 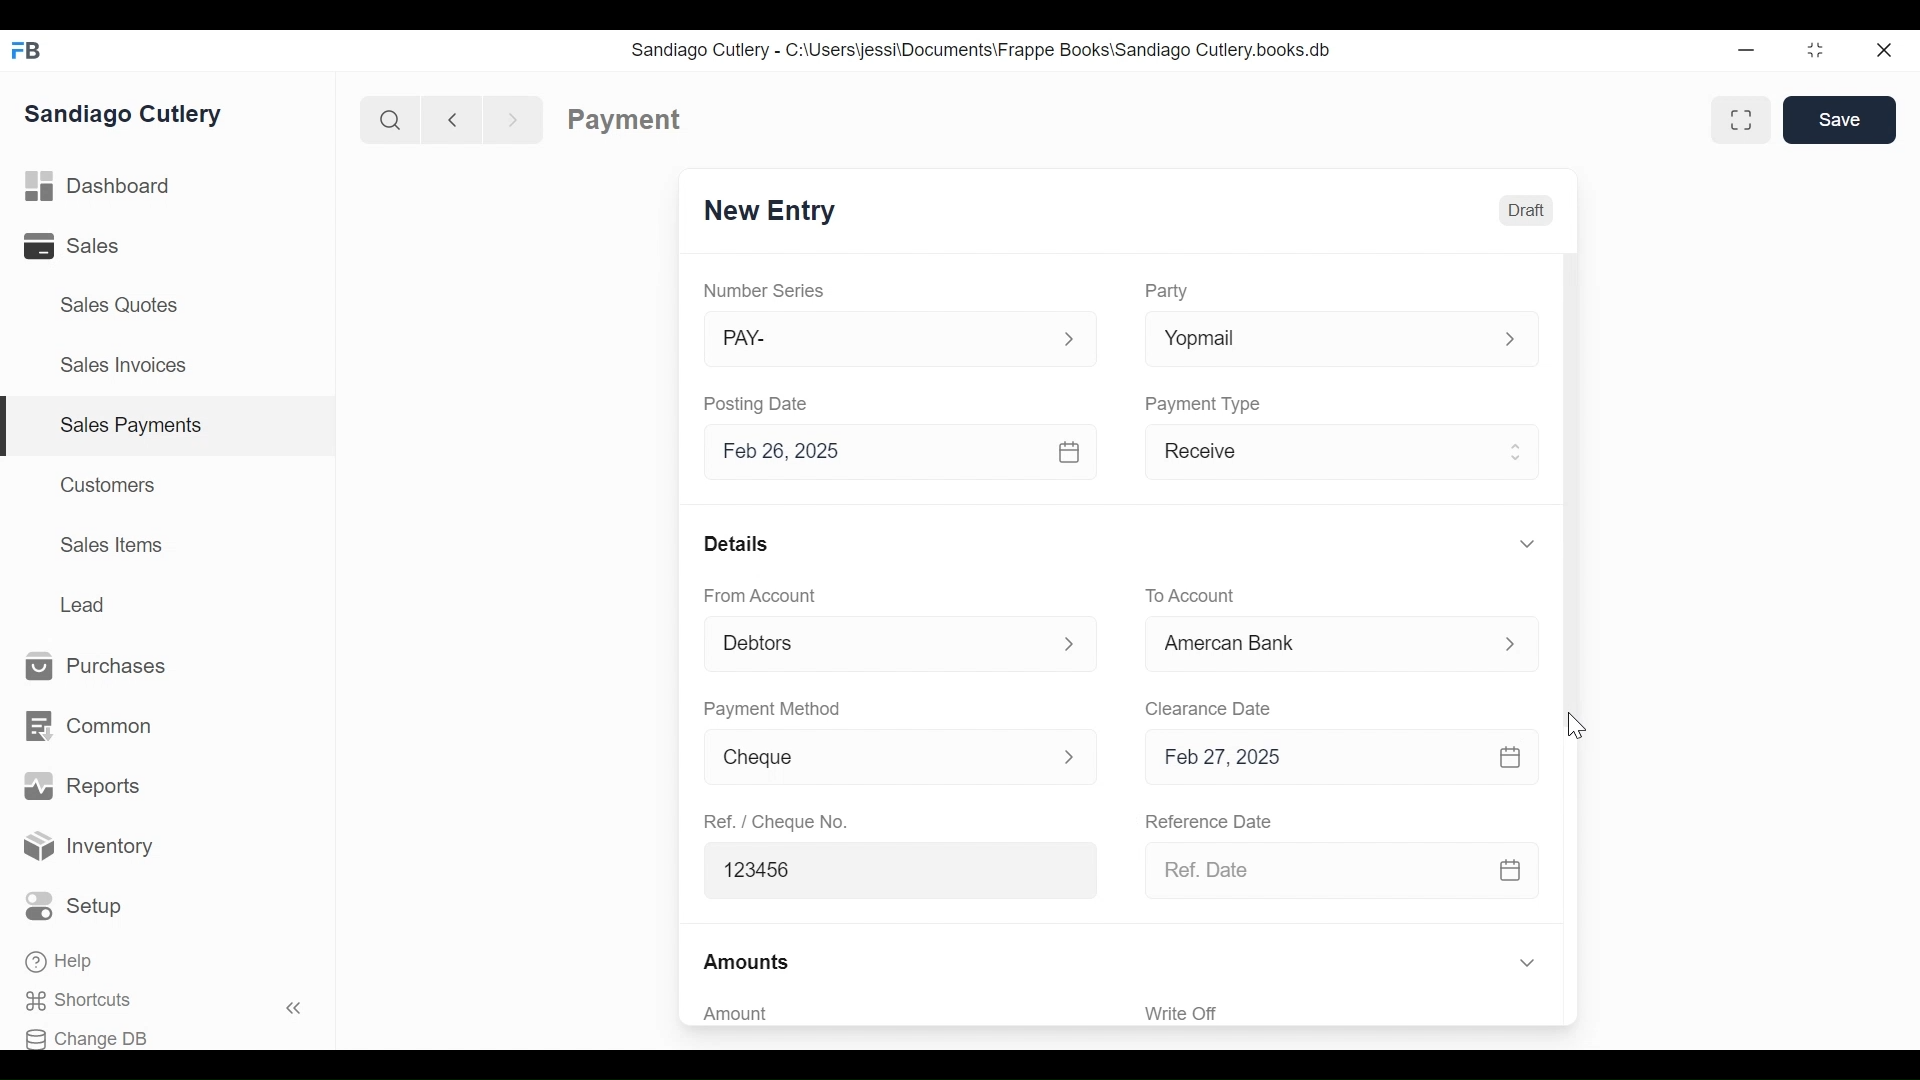 What do you see at coordinates (1069, 755) in the screenshot?
I see `Expand` at bounding box center [1069, 755].